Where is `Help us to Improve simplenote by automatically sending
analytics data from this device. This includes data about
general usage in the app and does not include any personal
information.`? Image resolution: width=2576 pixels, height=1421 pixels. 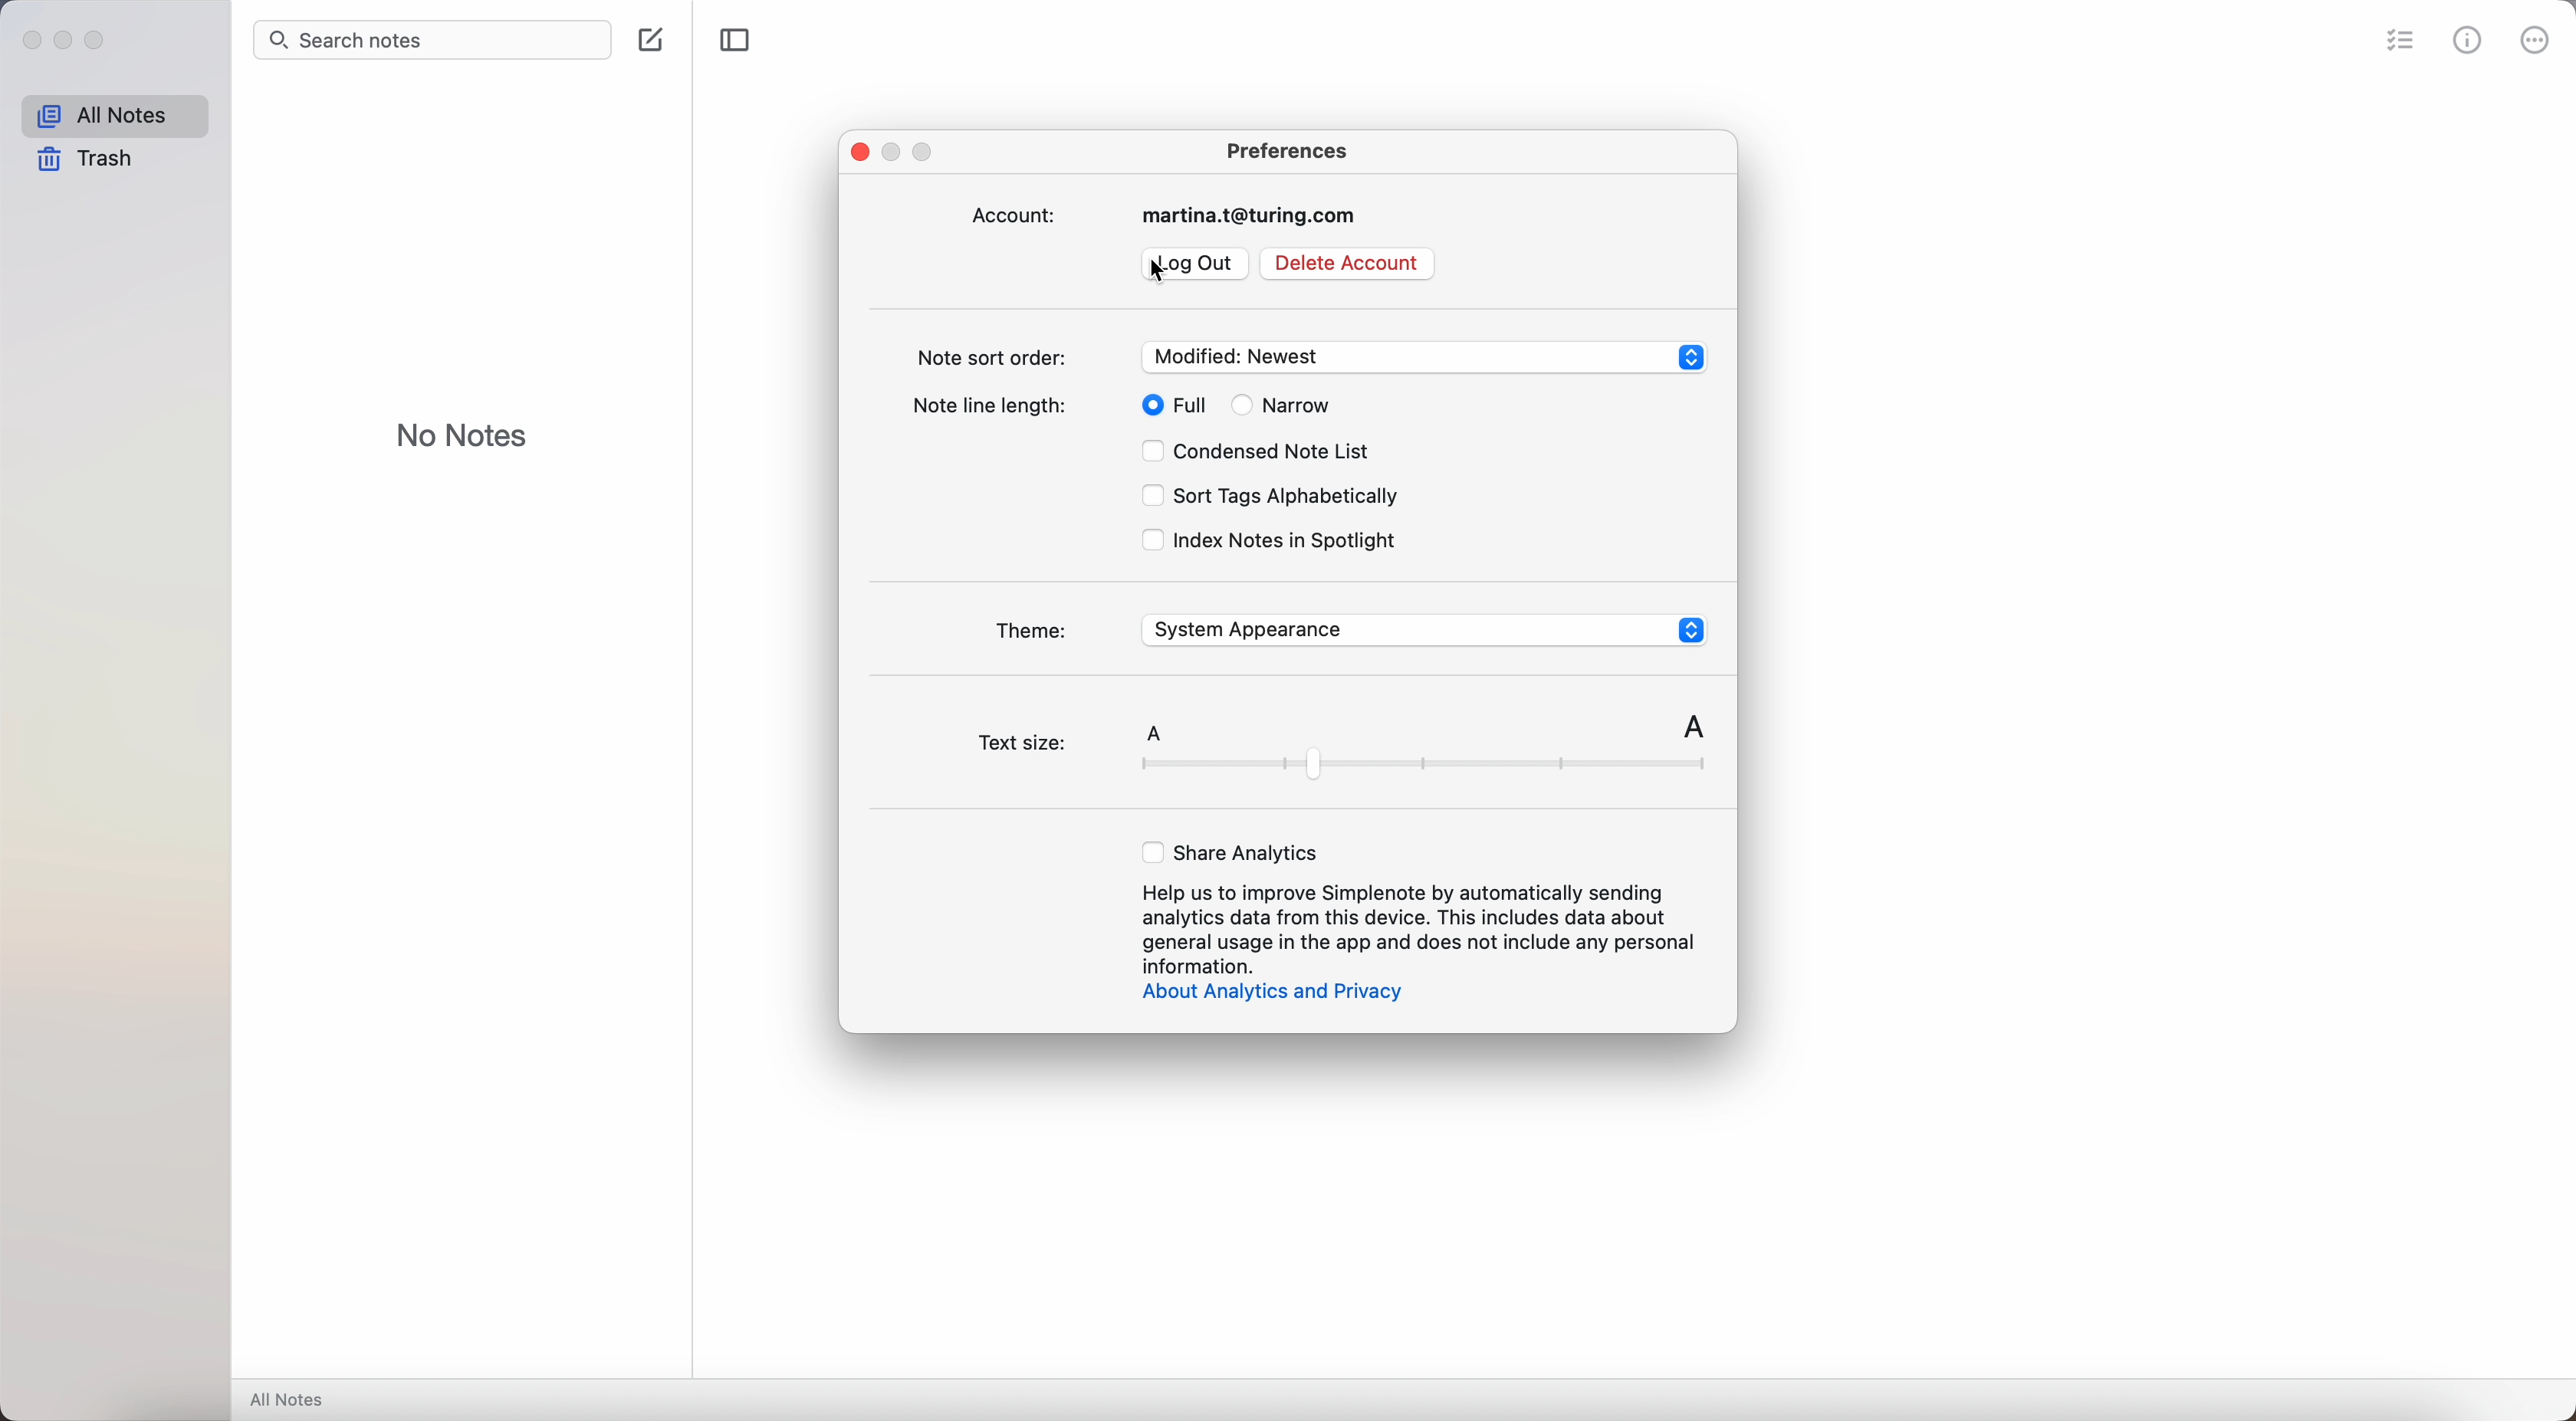
Help us to Improve simplenote by automatically sending
analytics data from this device. This includes data about
general usage in the app and does not include any personal
information. is located at coordinates (1408, 926).